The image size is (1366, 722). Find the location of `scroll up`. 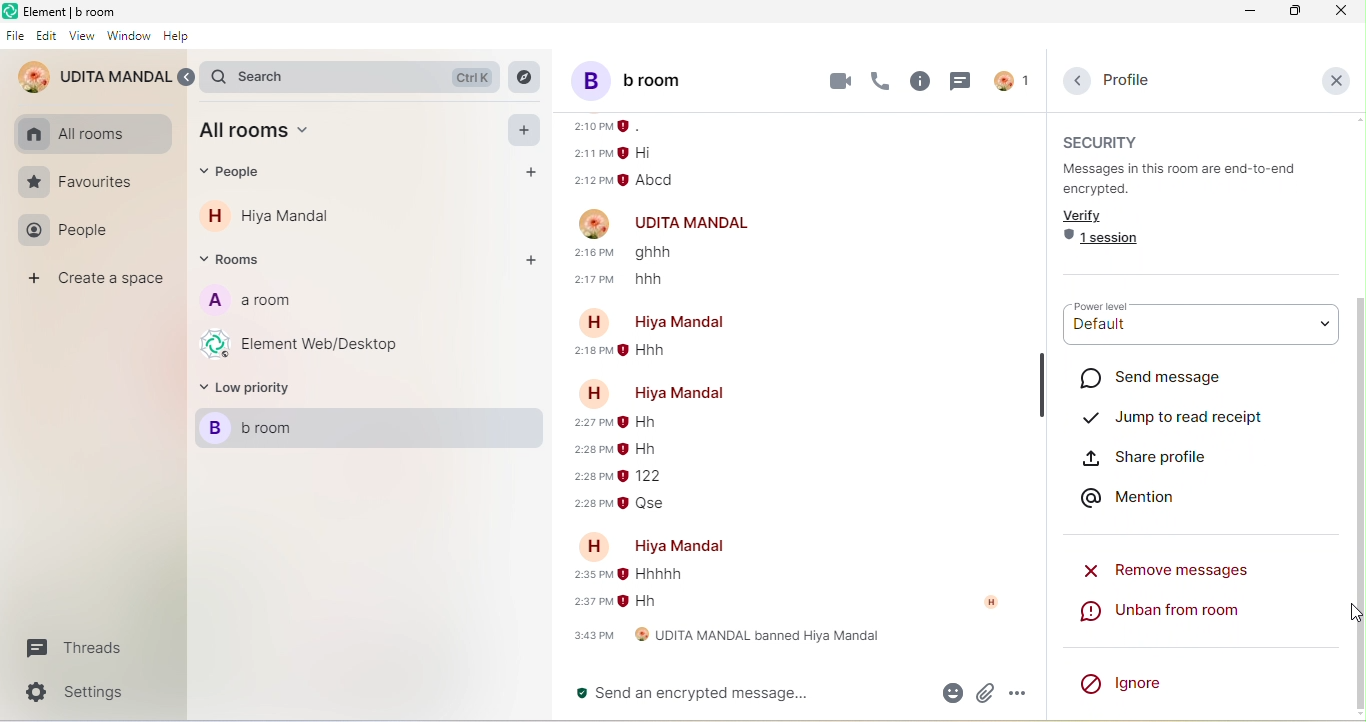

scroll up is located at coordinates (1357, 119).